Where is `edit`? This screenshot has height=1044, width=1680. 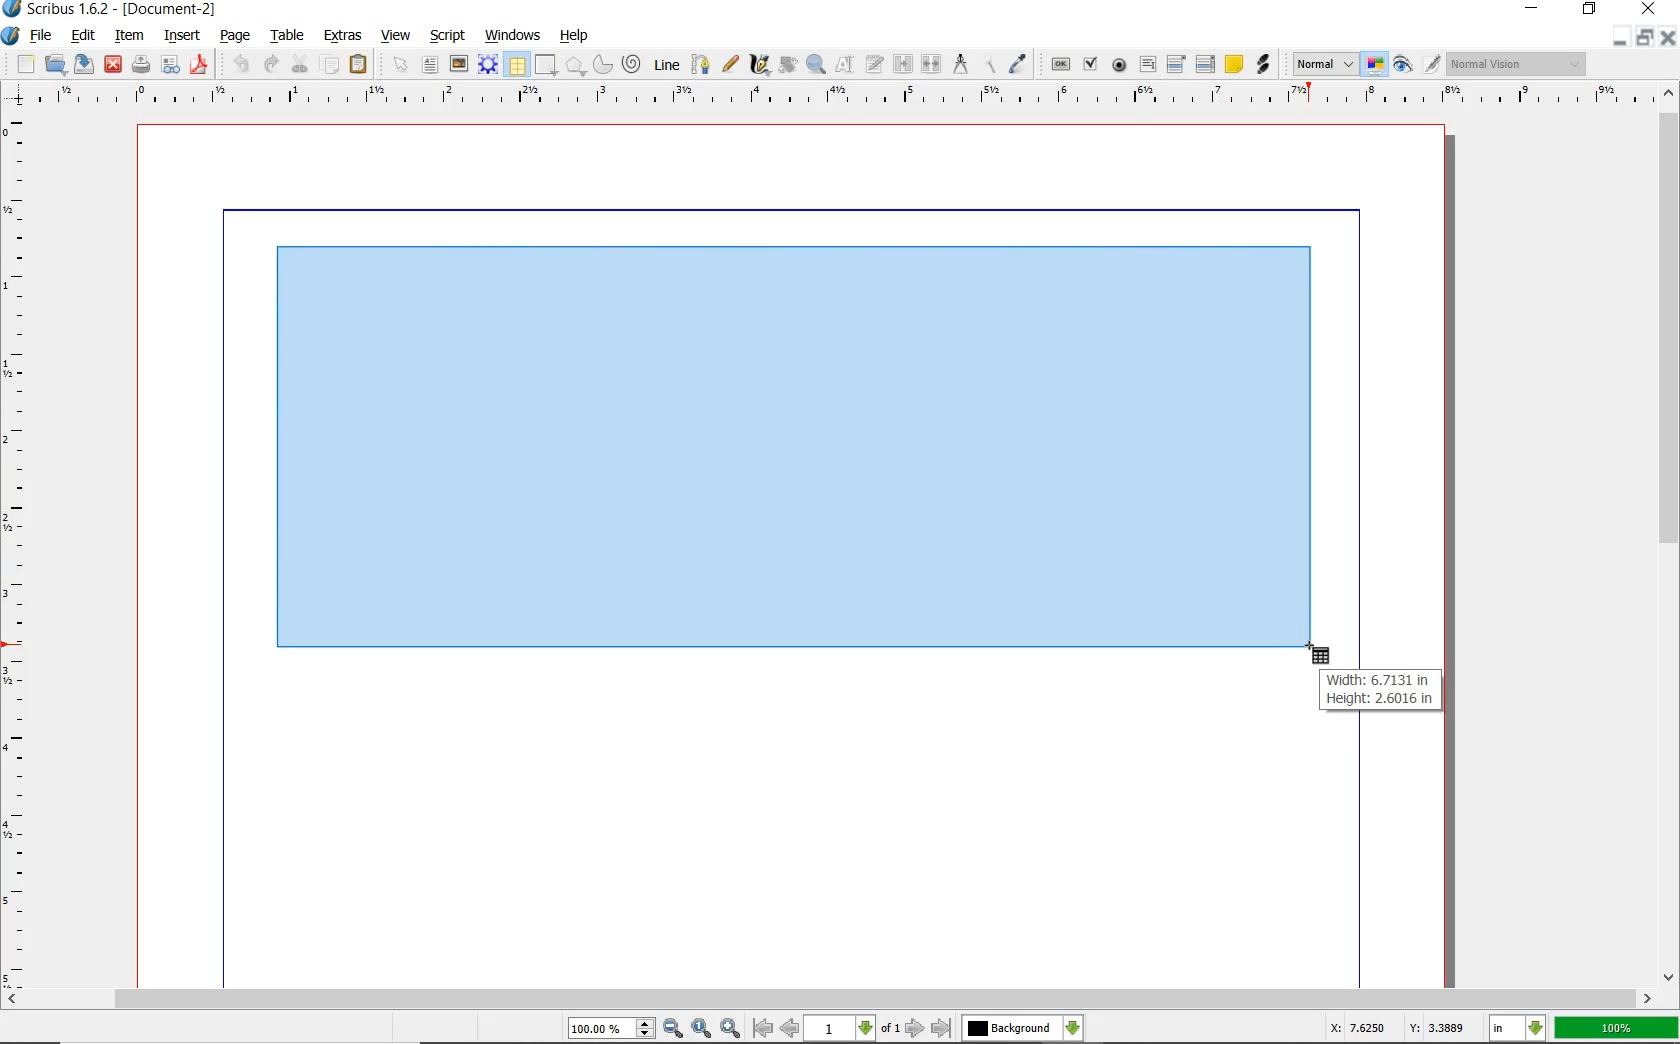
edit is located at coordinates (84, 37).